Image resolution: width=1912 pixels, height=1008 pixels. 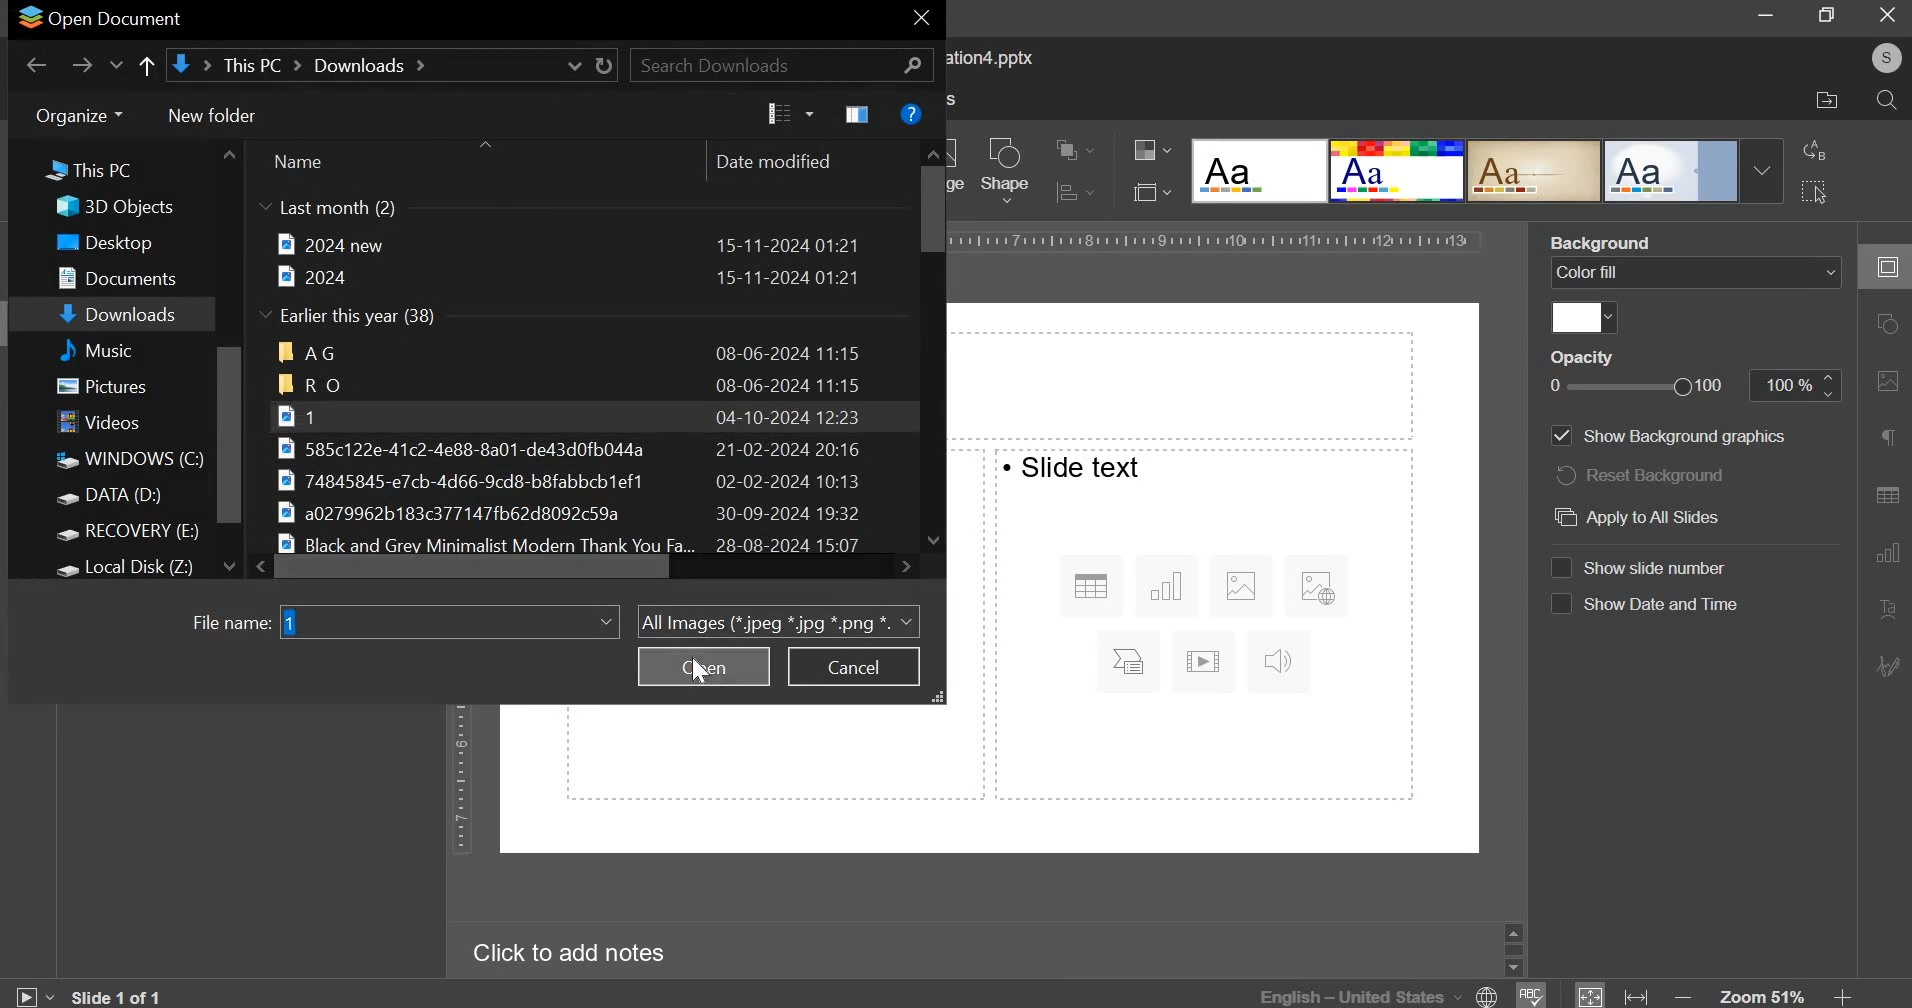 I want to click on file, so click(x=567, y=244).